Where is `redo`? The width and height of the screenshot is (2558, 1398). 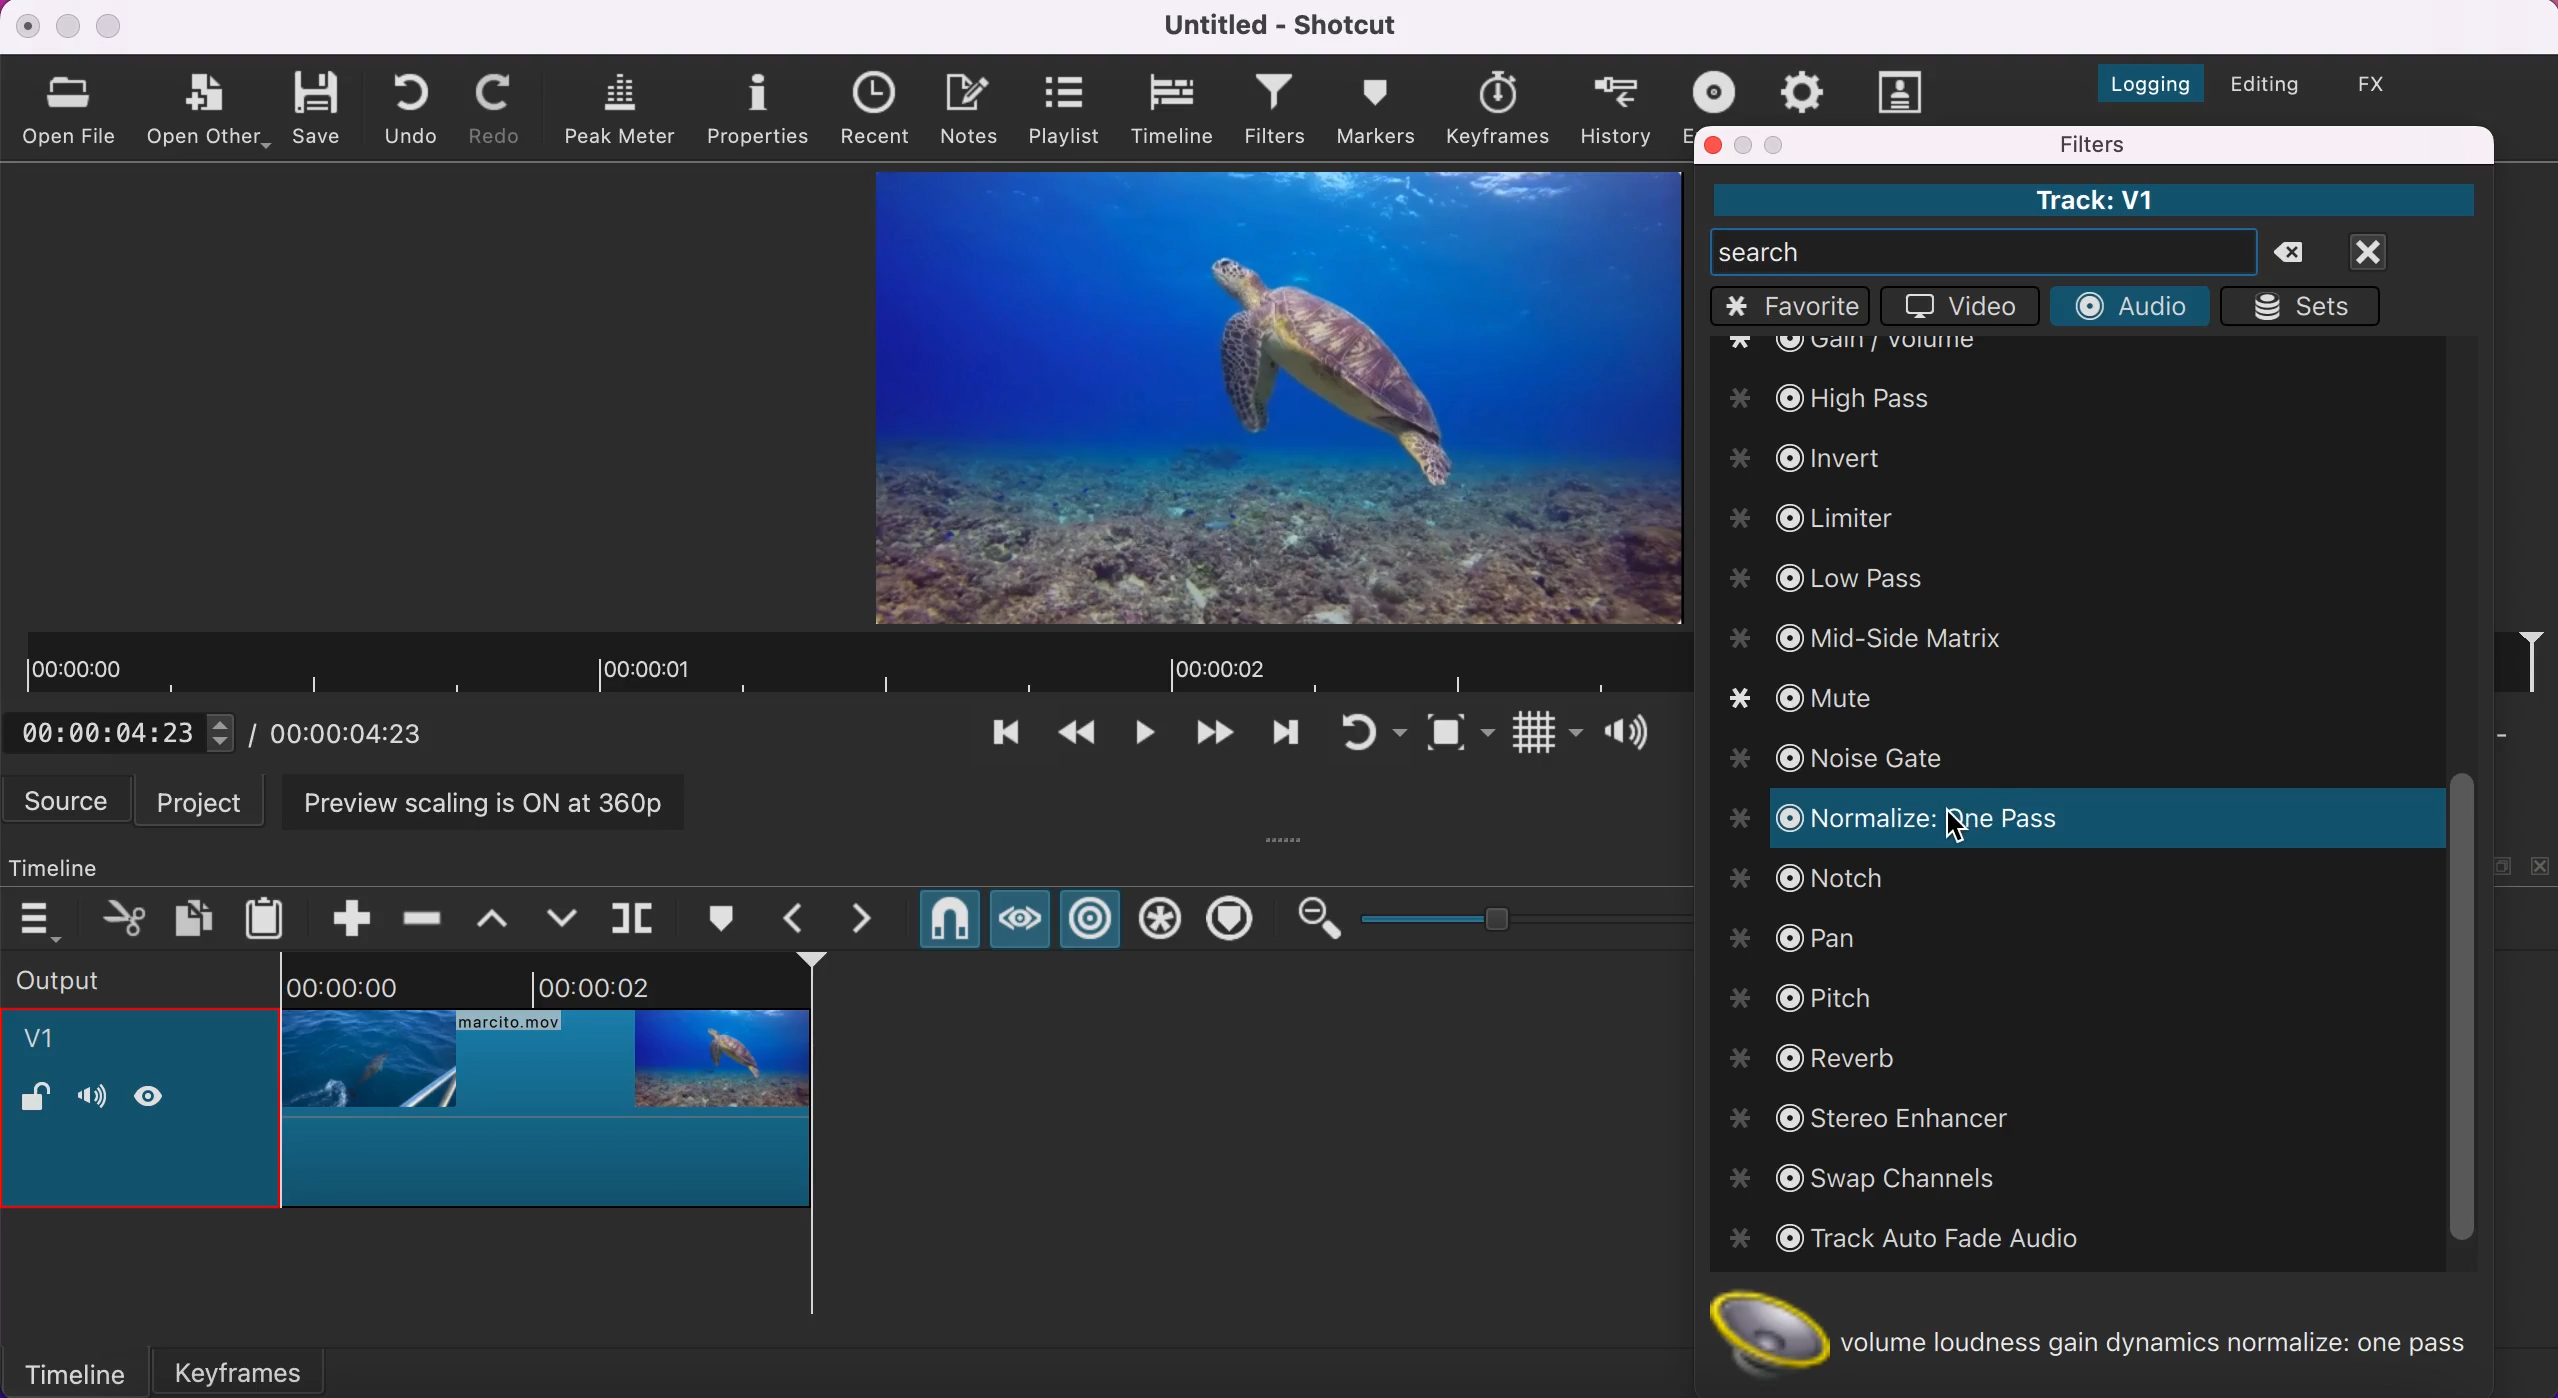 redo is located at coordinates (500, 109).